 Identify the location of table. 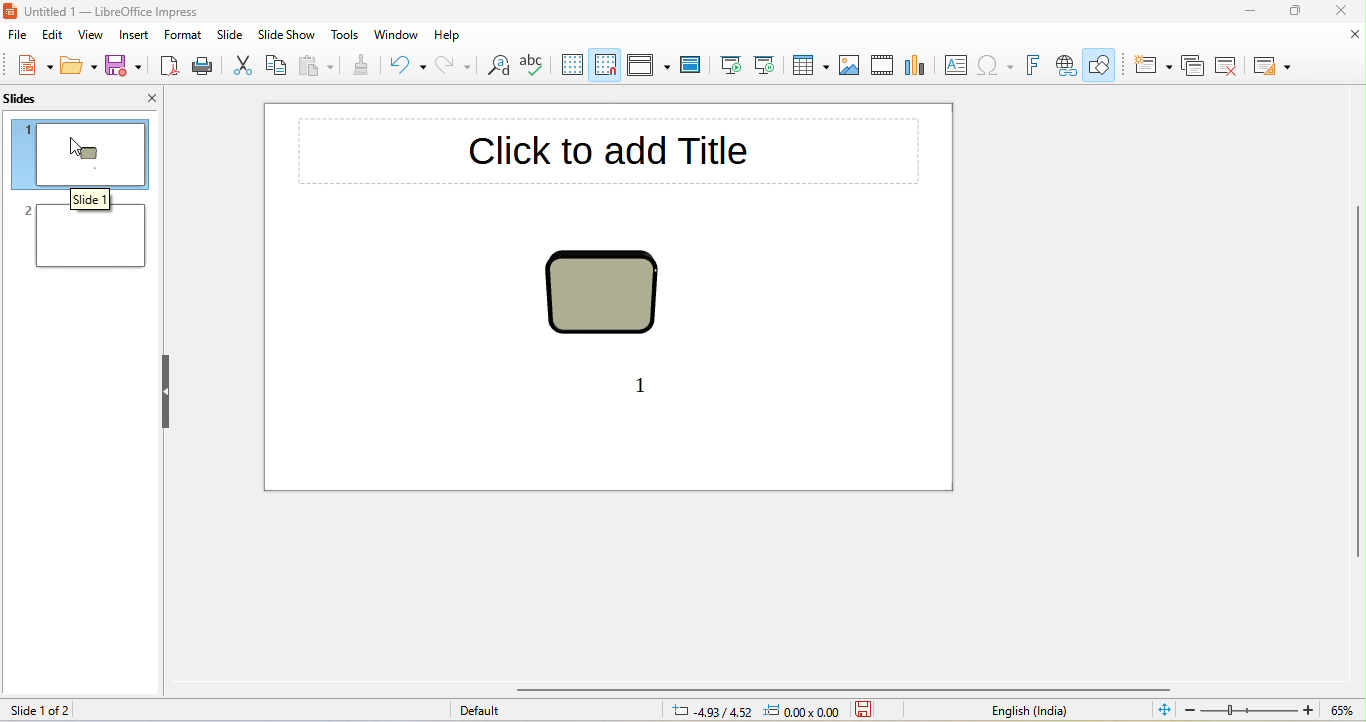
(811, 64).